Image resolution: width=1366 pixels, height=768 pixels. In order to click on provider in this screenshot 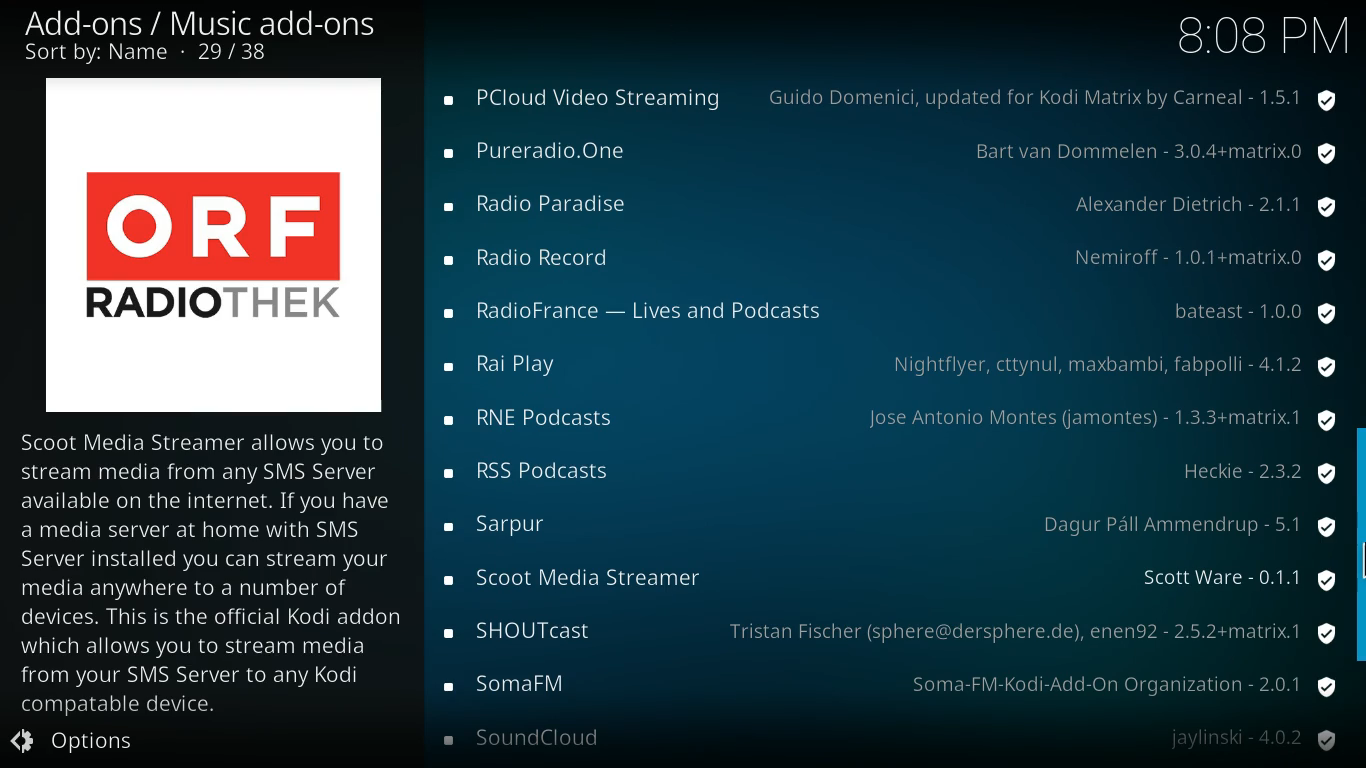, I will do `click(1248, 470)`.